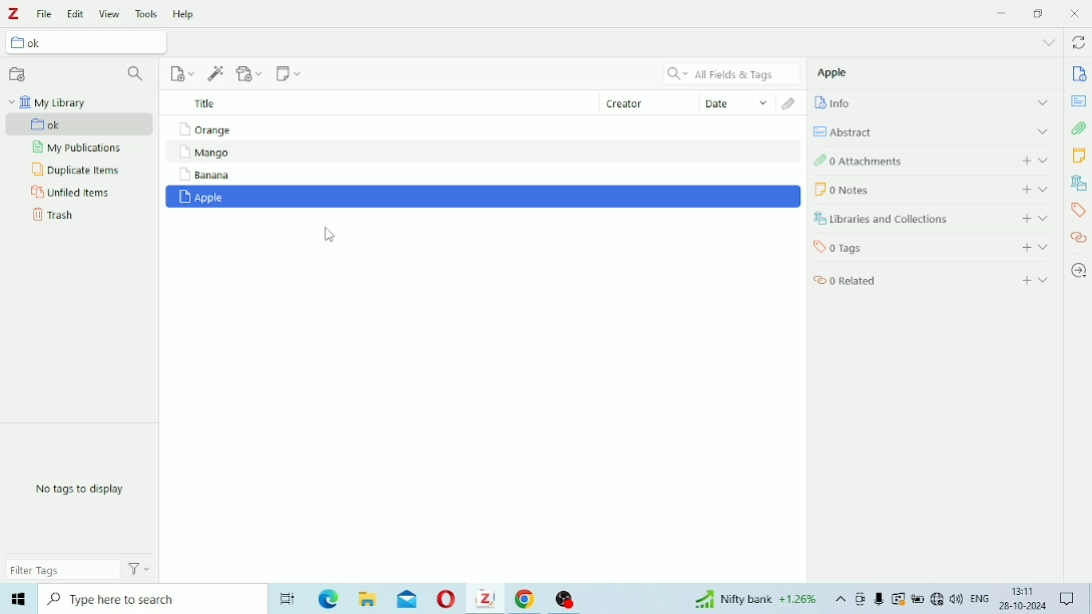 Image resolution: width=1092 pixels, height=614 pixels. I want to click on Related, so click(863, 281).